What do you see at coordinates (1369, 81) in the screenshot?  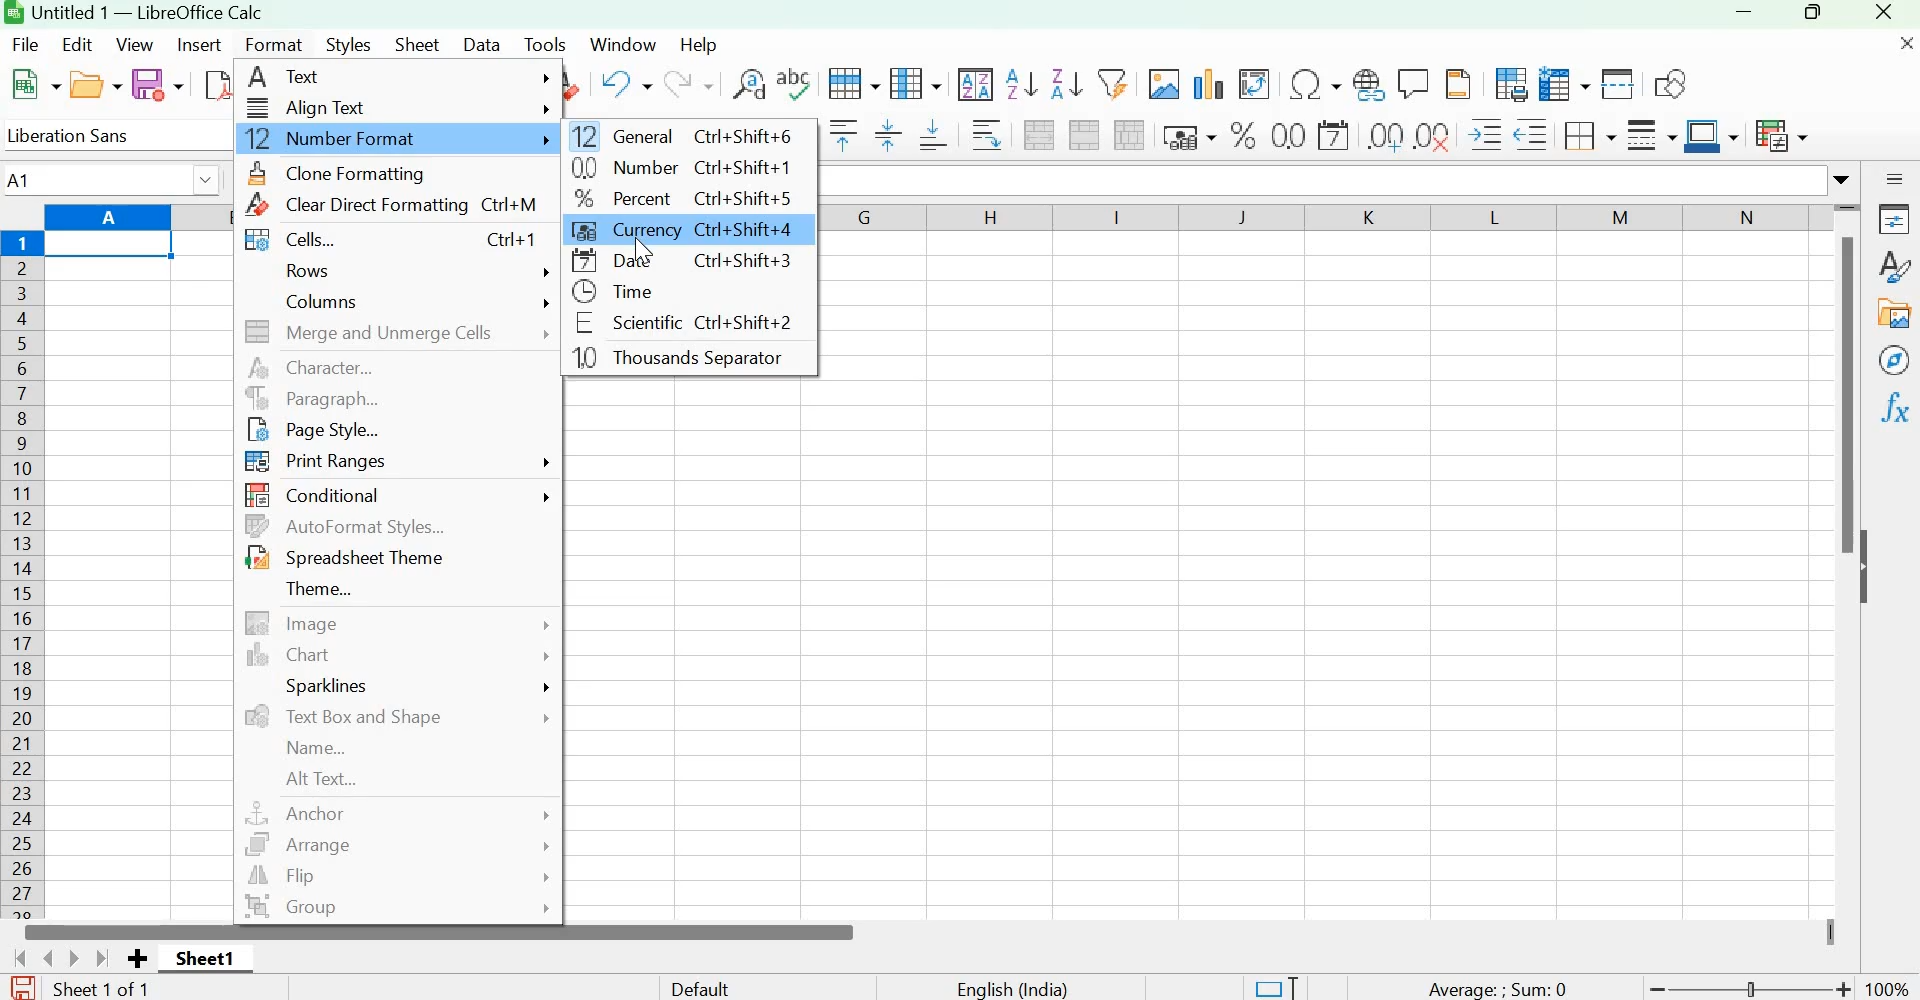 I see `Insert hyperlink` at bounding box center [1369, 81].